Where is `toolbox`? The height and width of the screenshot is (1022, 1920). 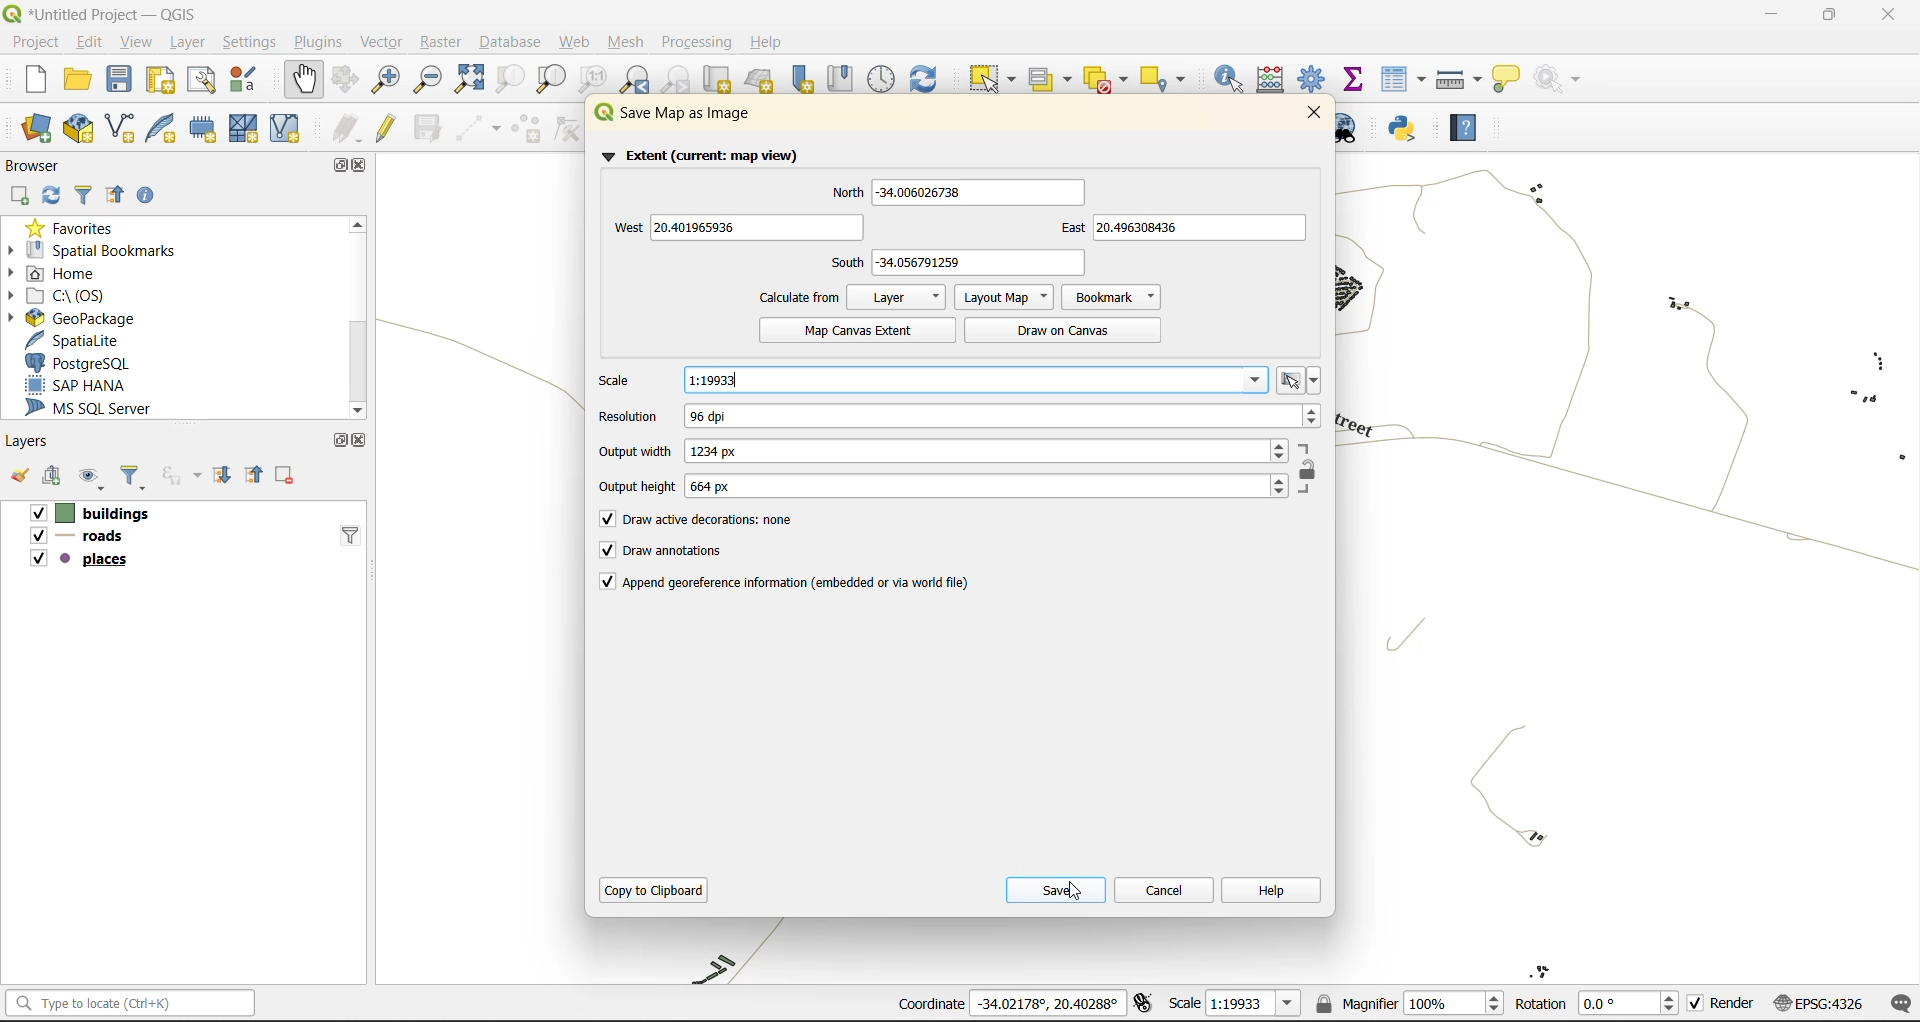 toolbox is located at coordinates (1316, 80).